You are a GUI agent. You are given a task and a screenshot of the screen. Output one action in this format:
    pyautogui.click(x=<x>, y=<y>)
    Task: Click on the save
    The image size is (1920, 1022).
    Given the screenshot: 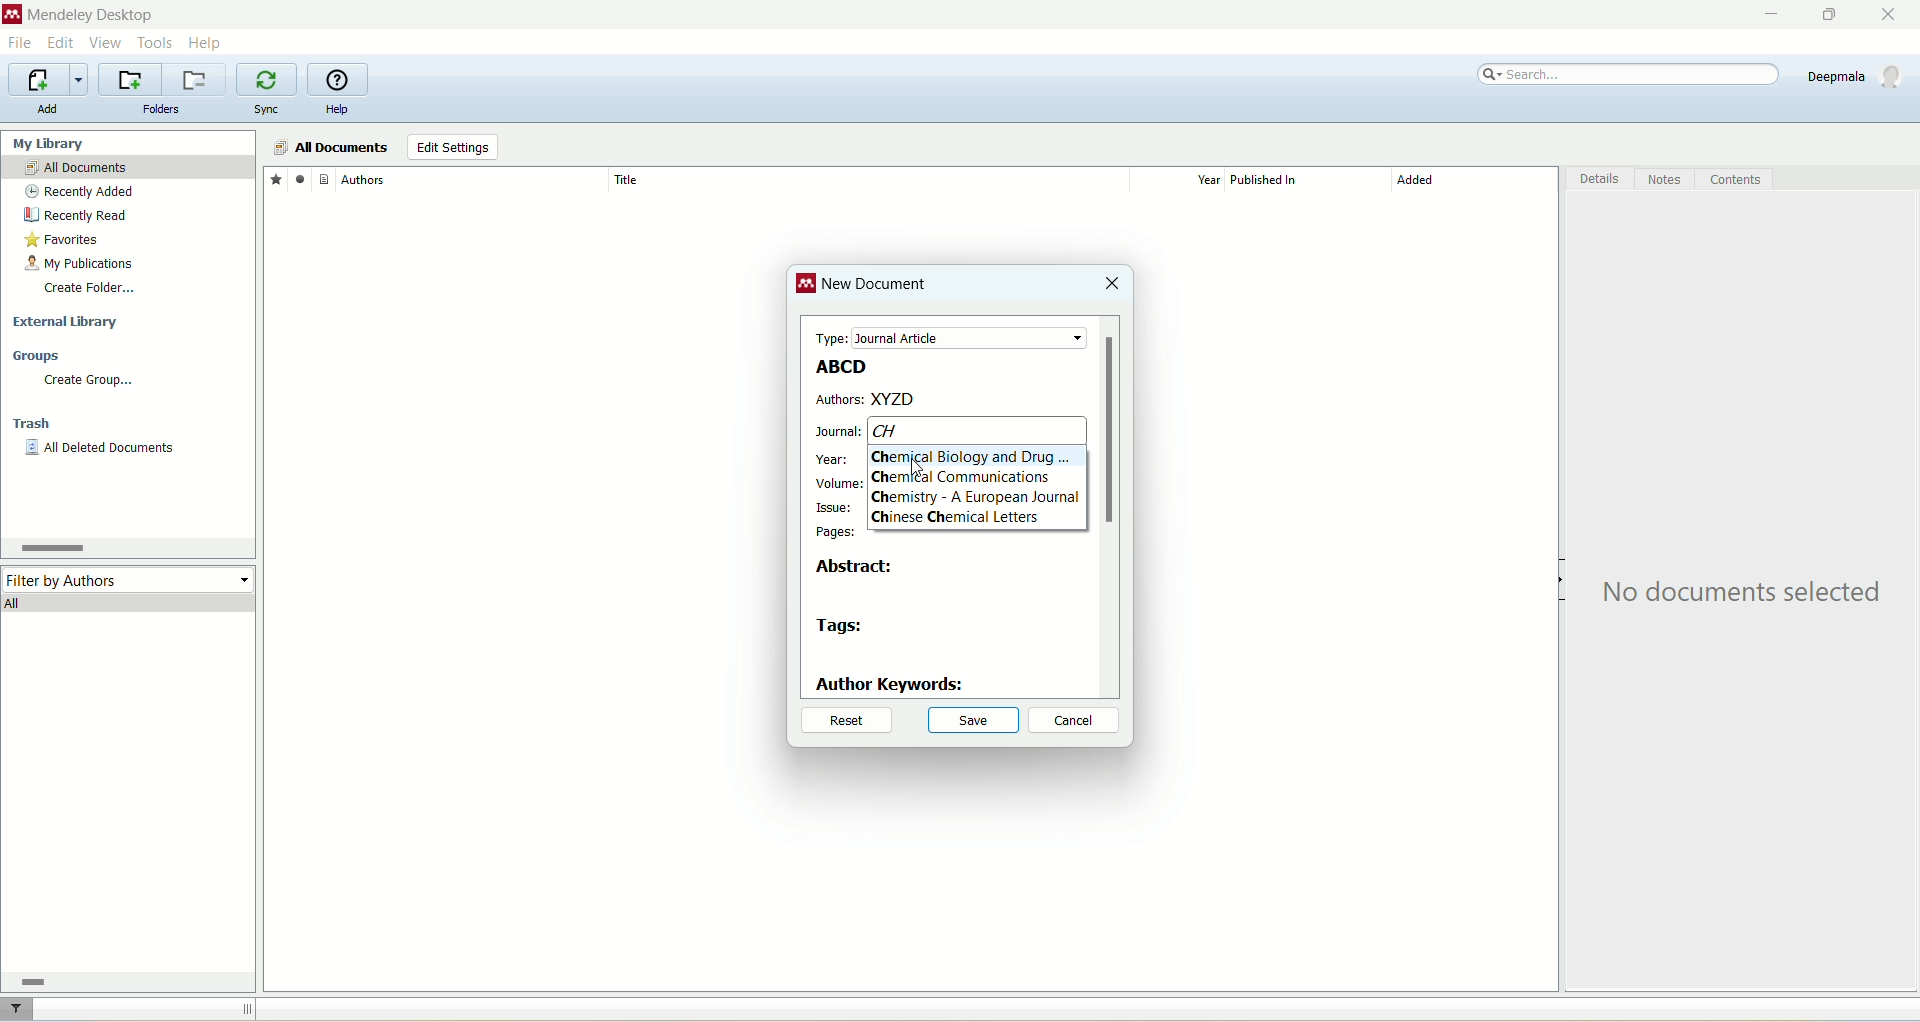 What is the action you would take?
    pyautogui.click(x=974, y=719)
    